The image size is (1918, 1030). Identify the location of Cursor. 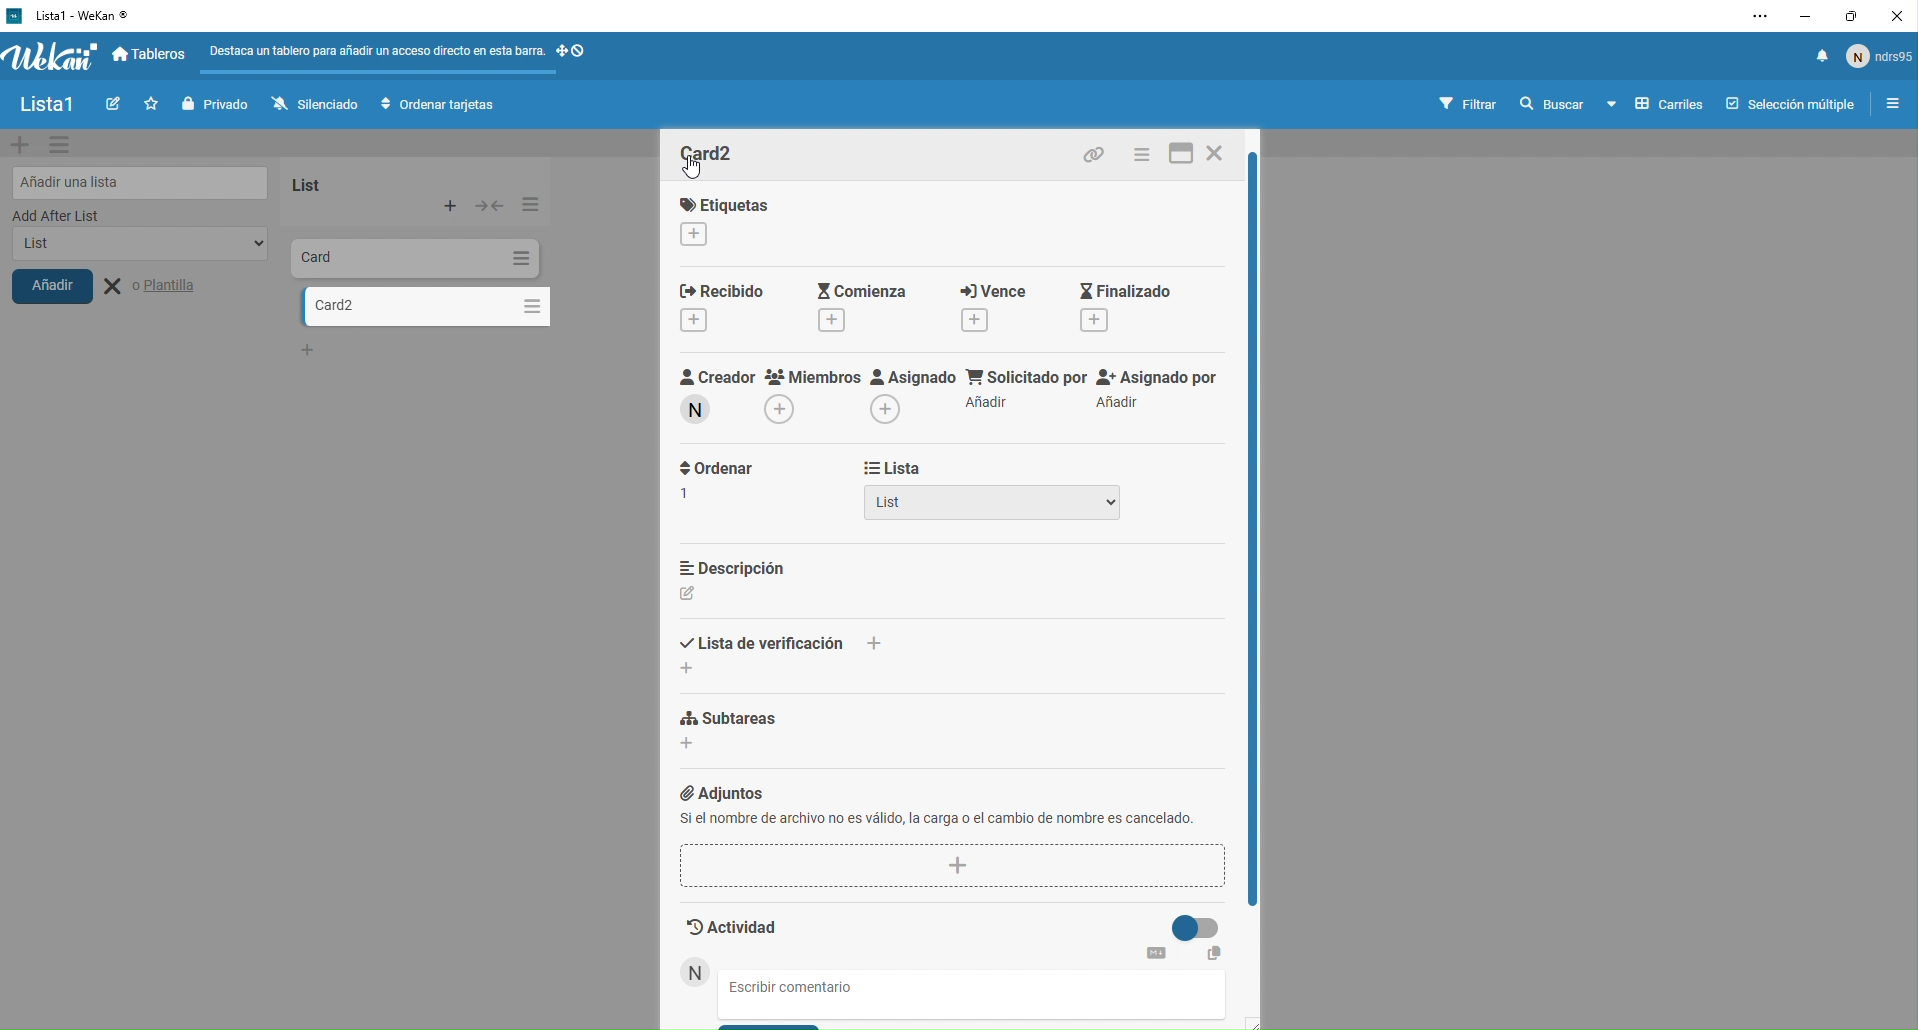
(698, 171).